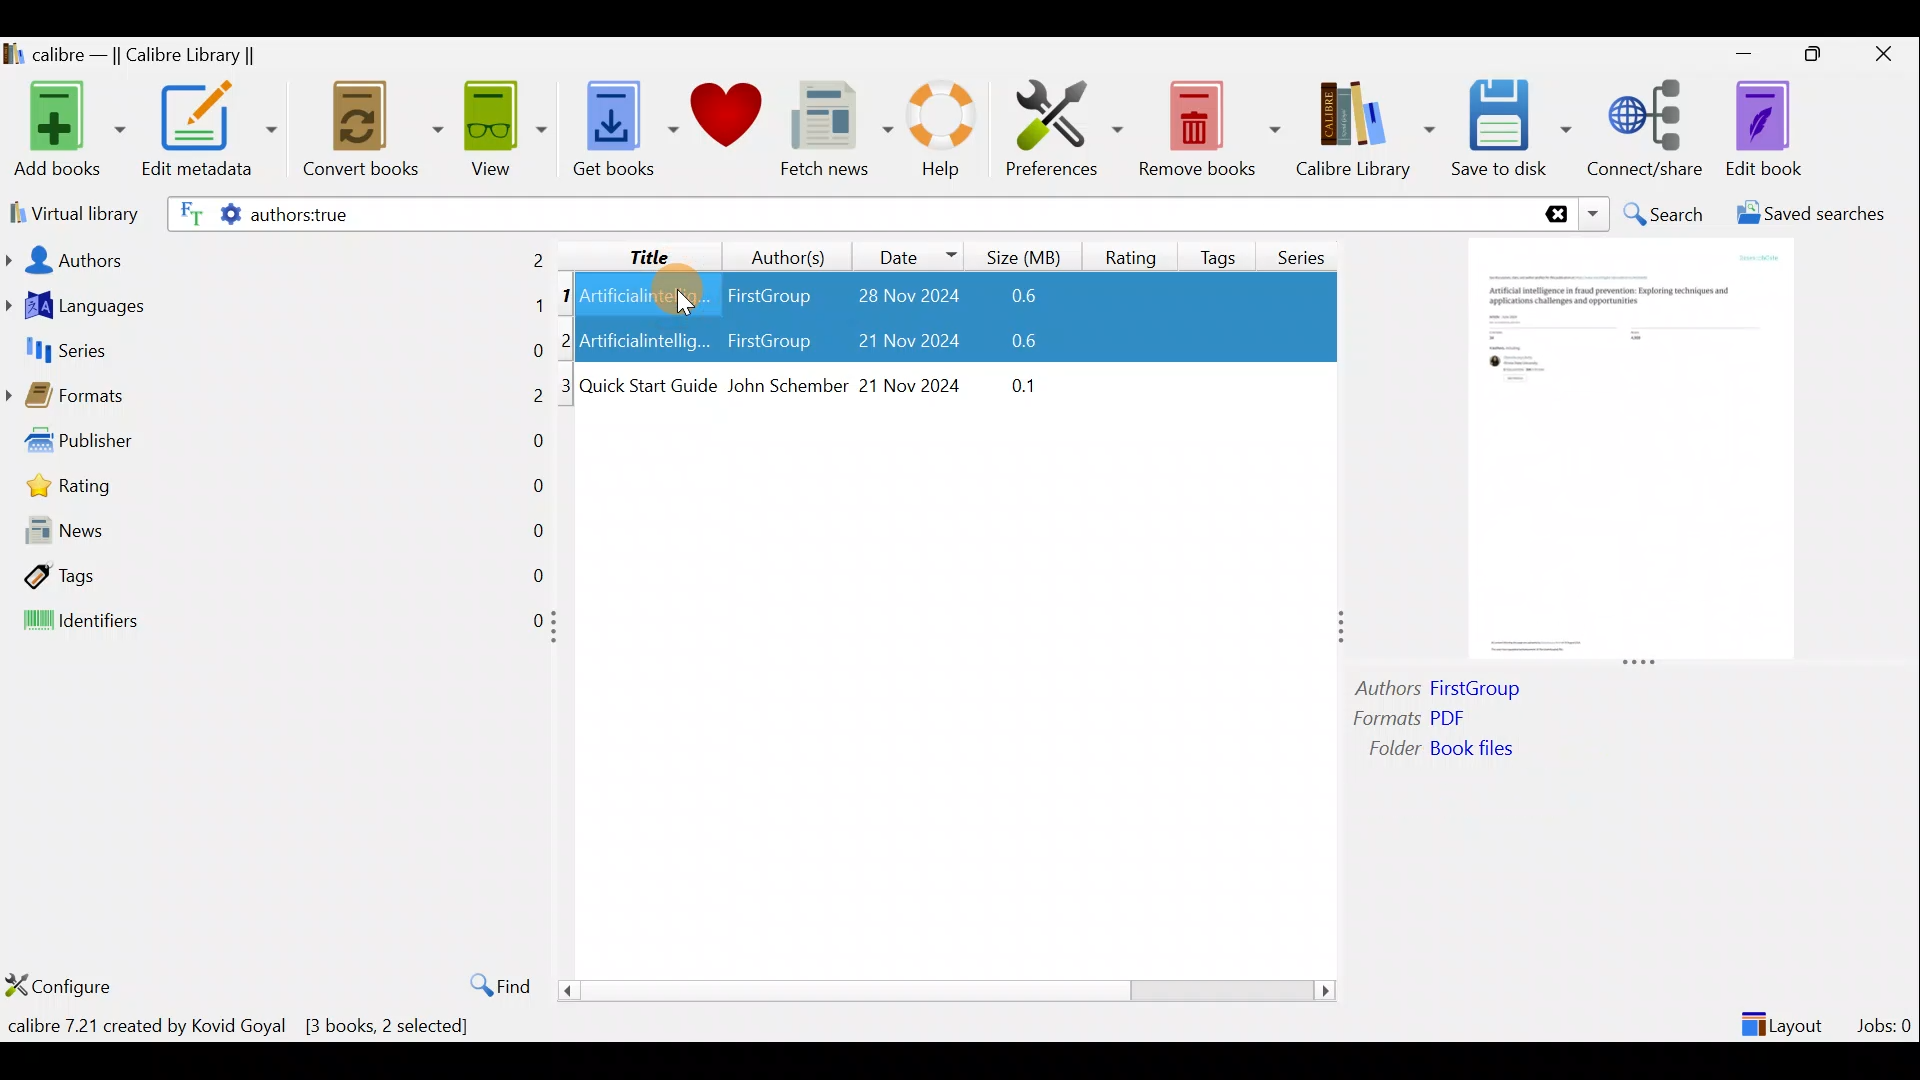 This screenshot has width=1920, height=1080. What do you see at coordinates (1131, 254) in the screenshot?
I see `Rating` at bounding box center [1131, 254].